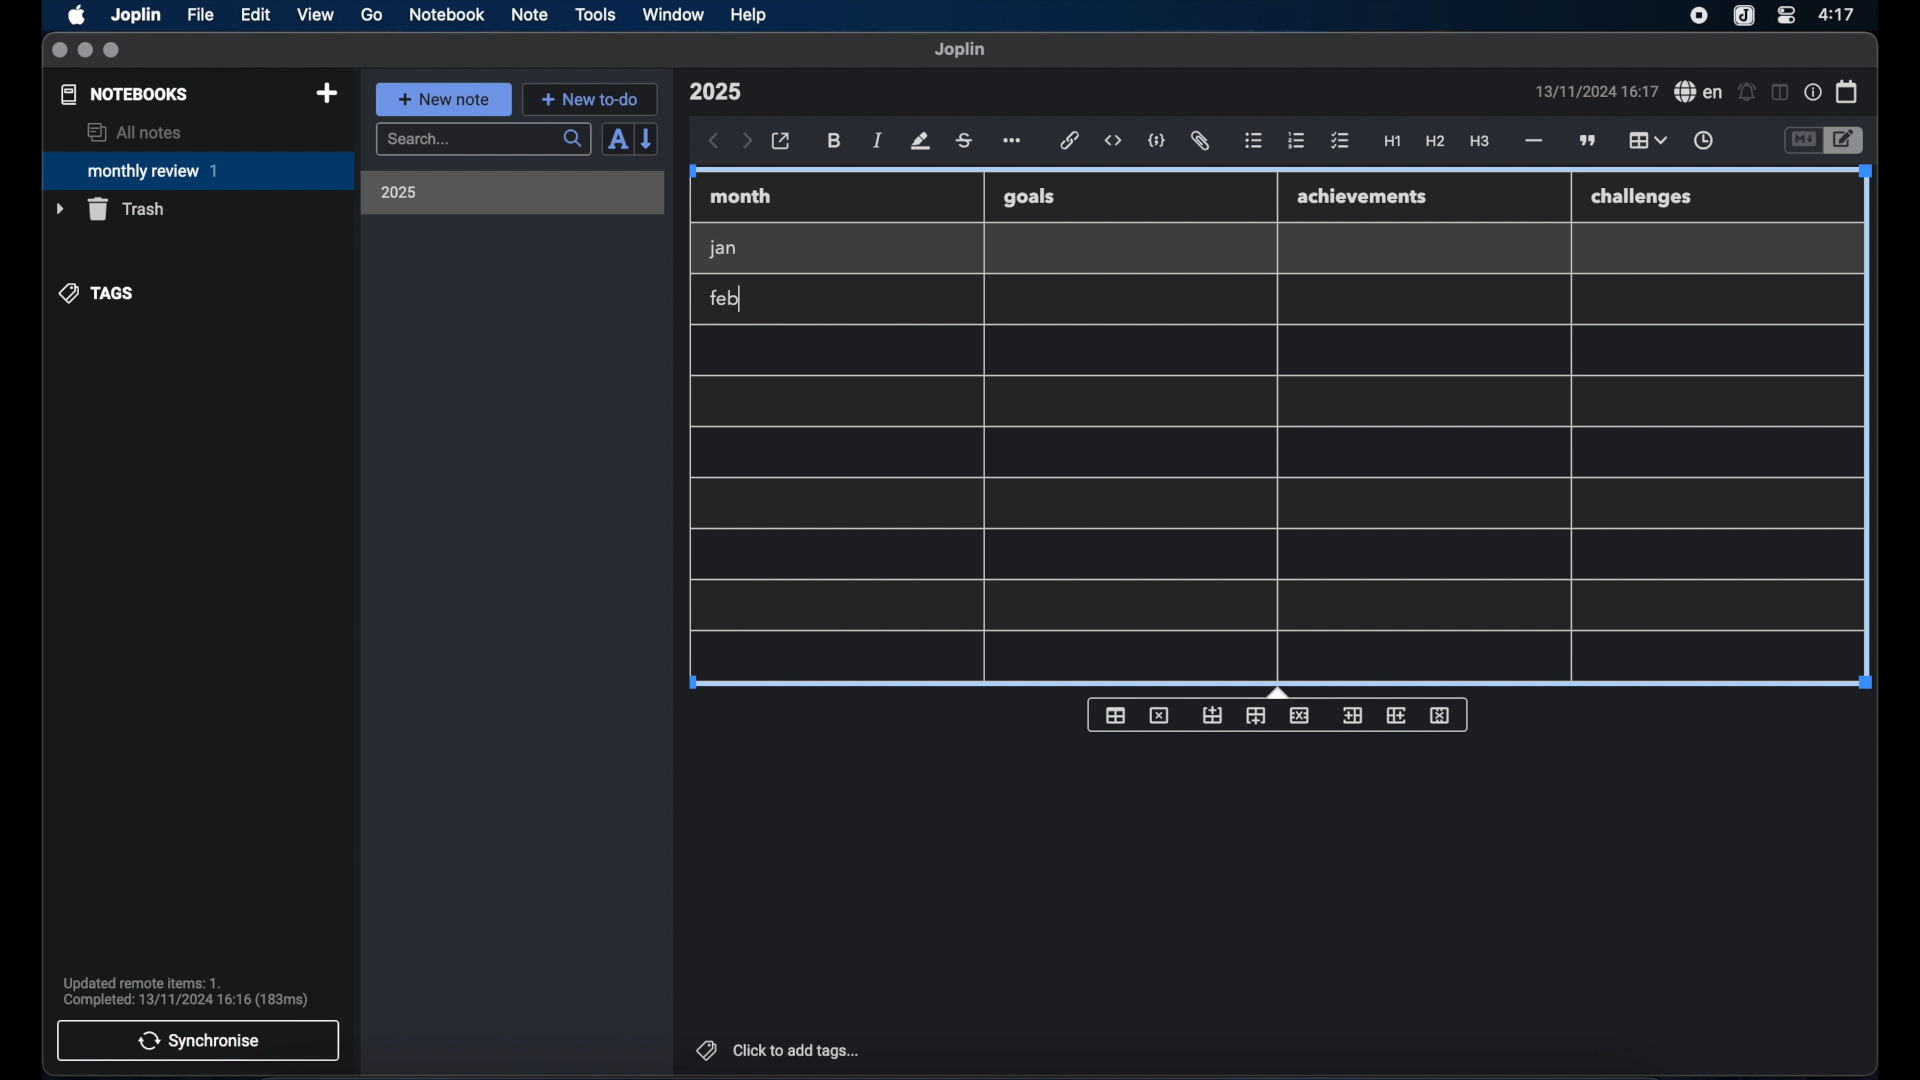 Image resolution: width=1920 pixels, height=1080 pixels. I want to click on delete column, so click(1441, 716).